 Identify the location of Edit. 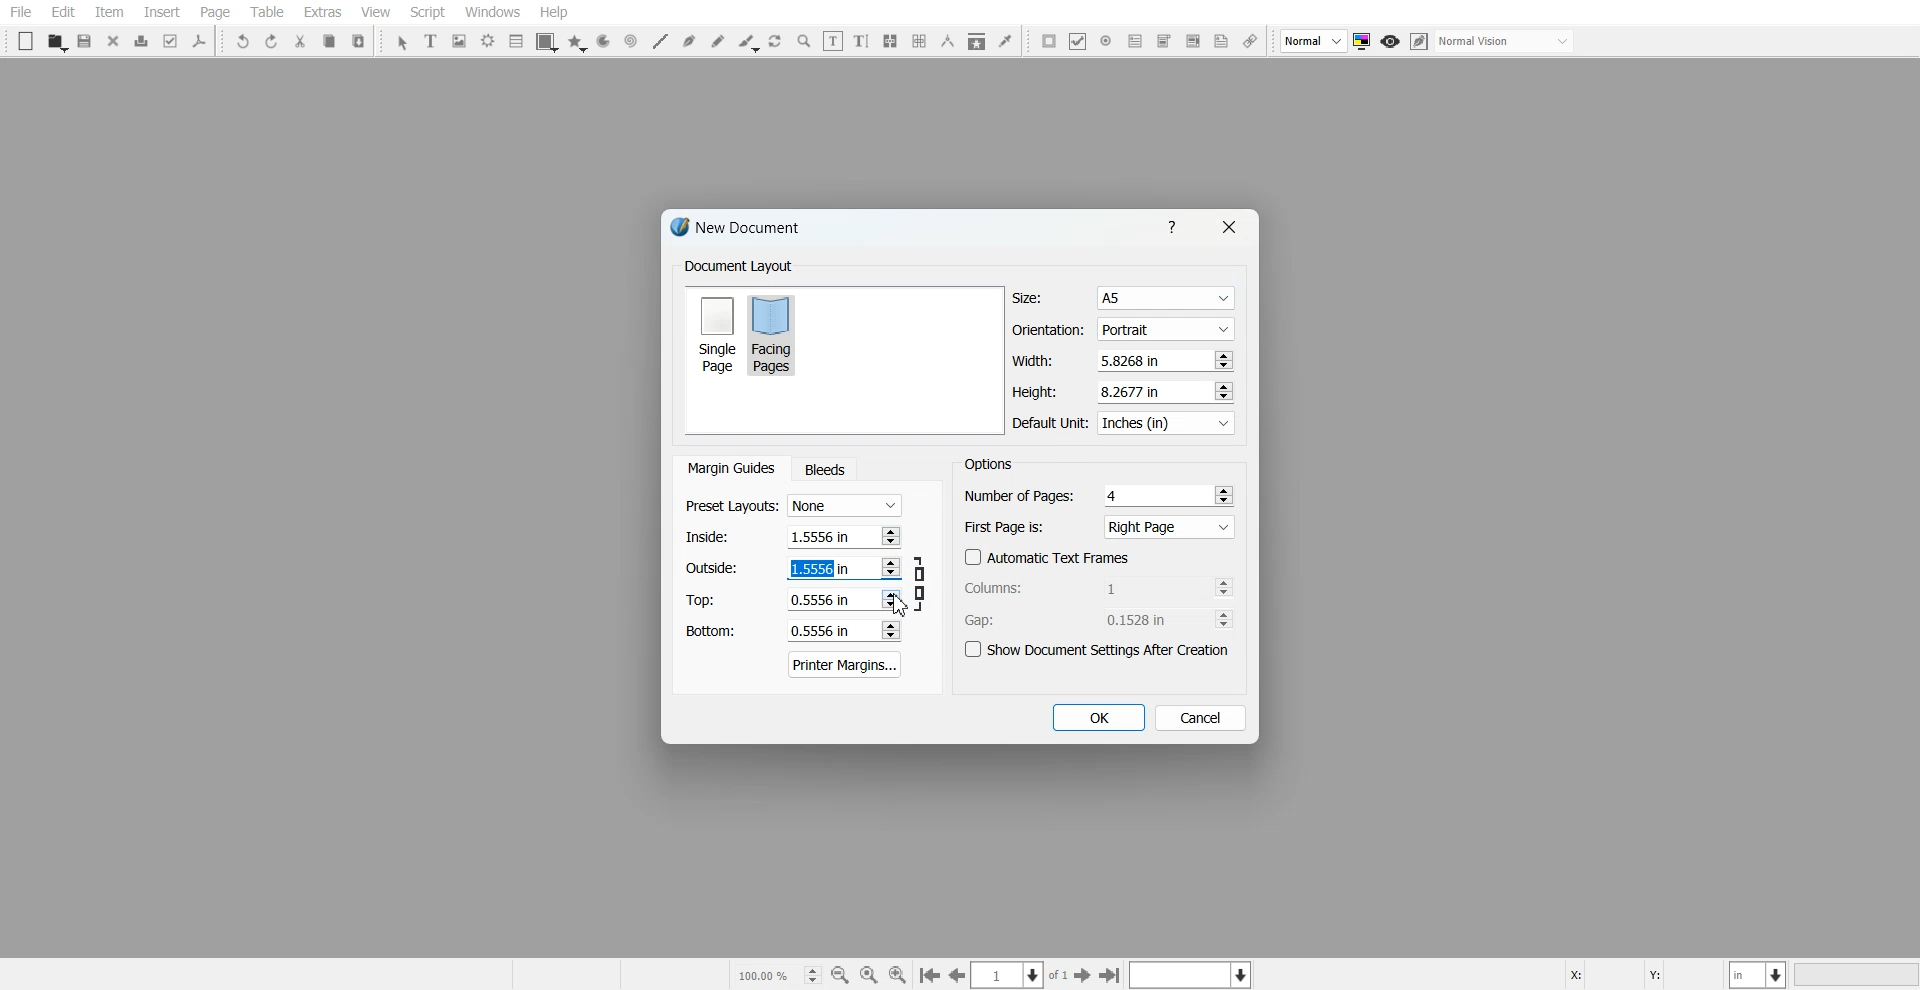
(62, 13).